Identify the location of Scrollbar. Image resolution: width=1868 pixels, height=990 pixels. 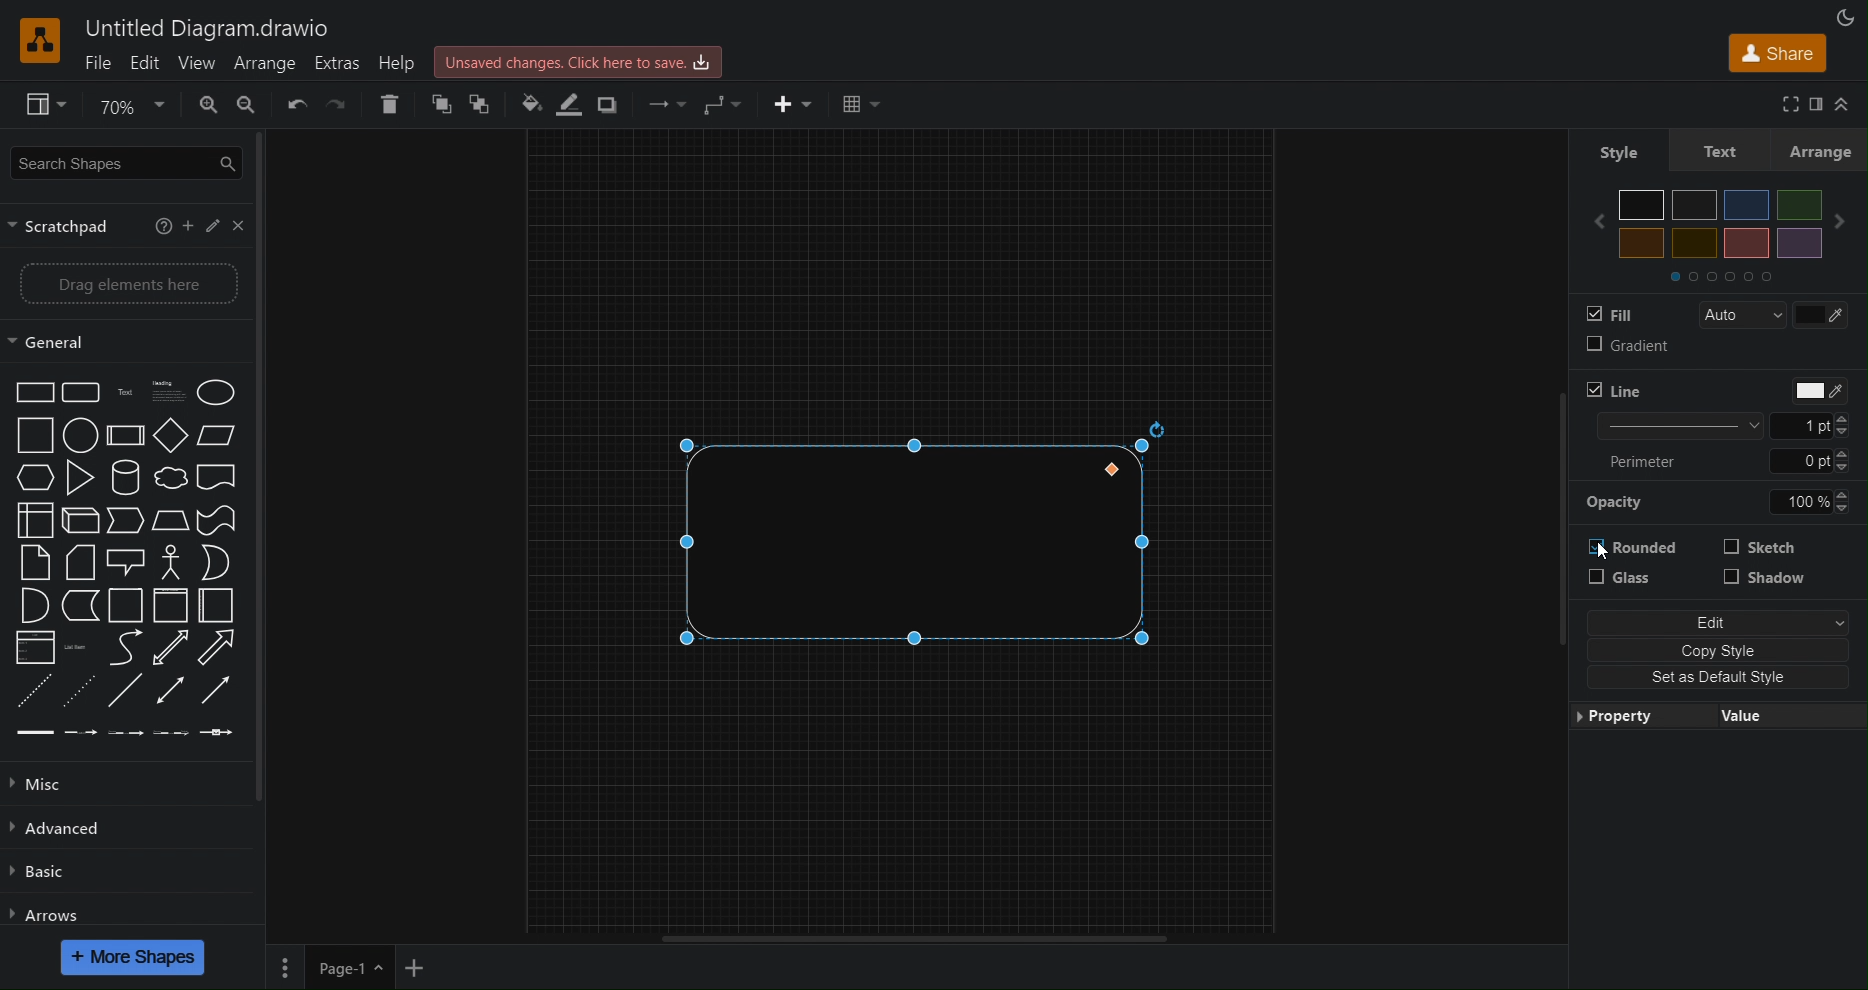
(269, 474).